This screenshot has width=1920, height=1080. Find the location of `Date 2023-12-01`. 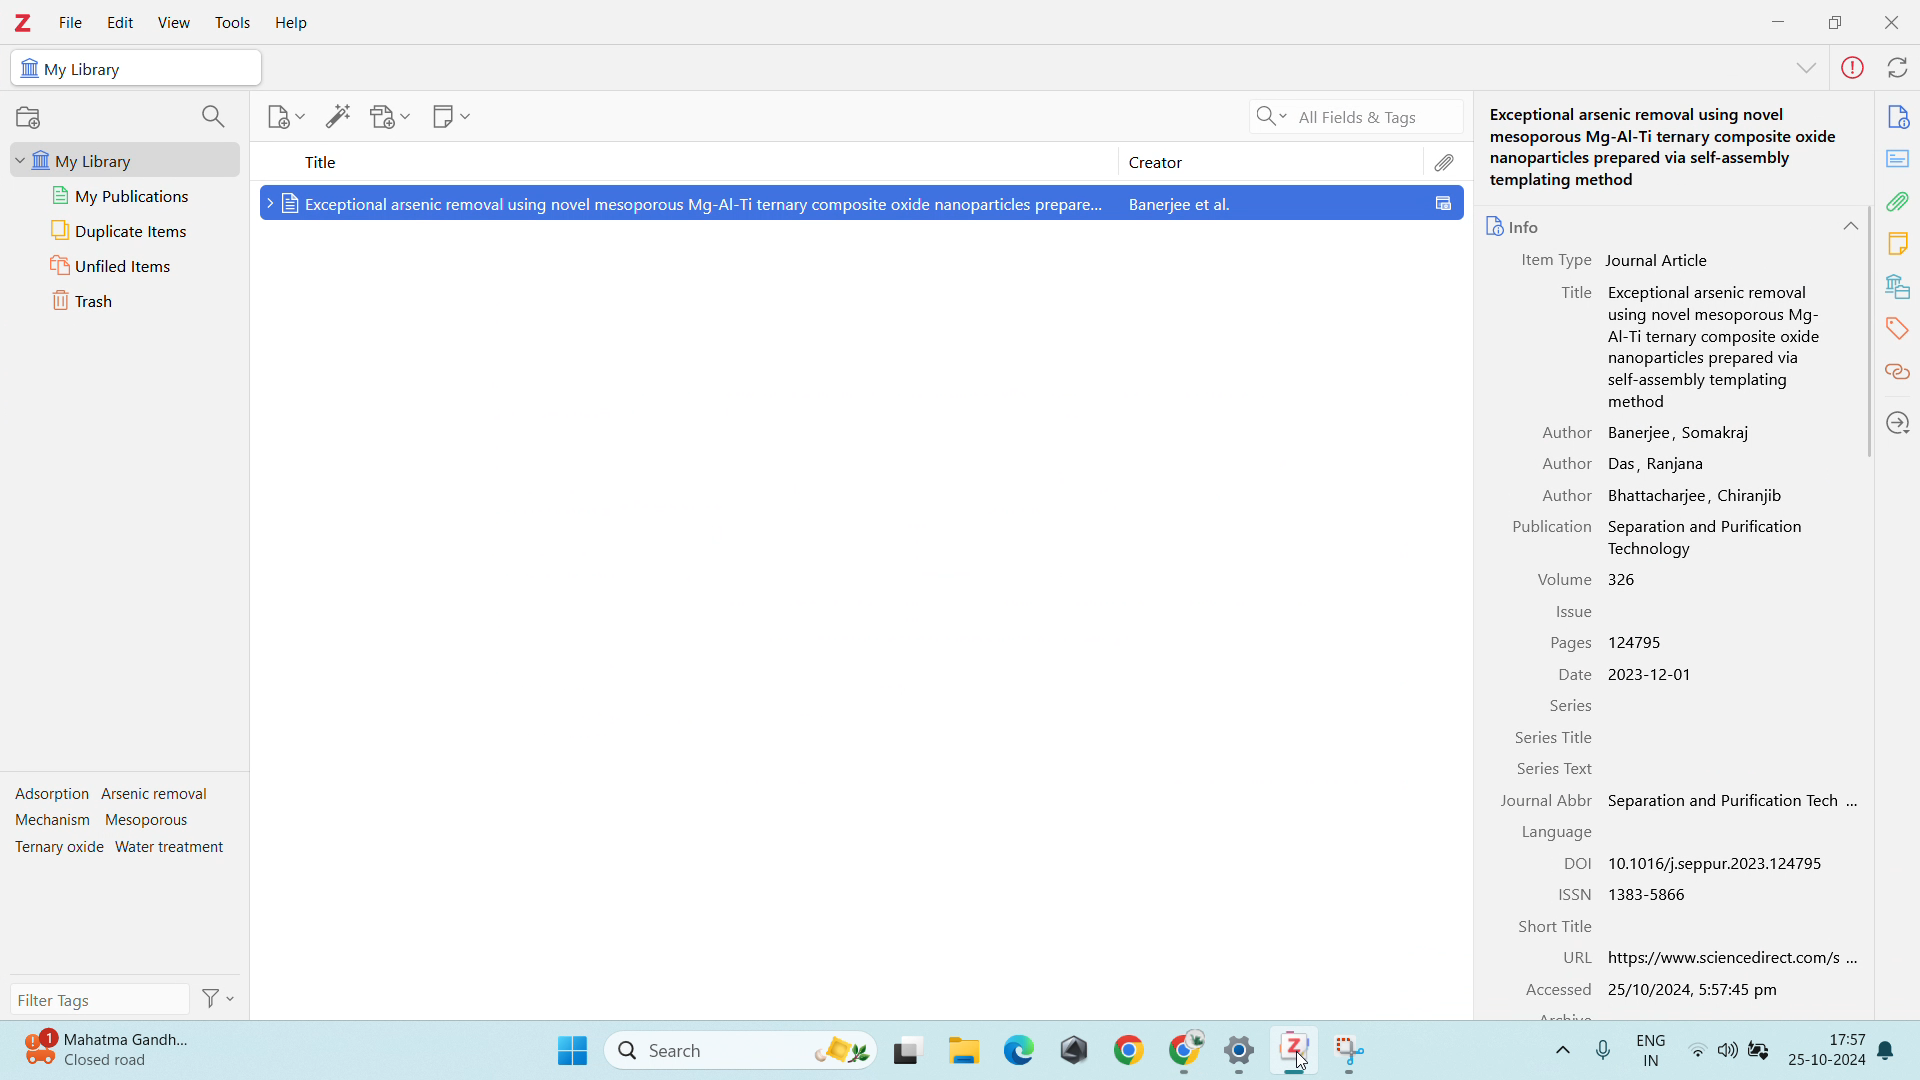

Date 2023-12-01 is located at coordinates (1622, 674).